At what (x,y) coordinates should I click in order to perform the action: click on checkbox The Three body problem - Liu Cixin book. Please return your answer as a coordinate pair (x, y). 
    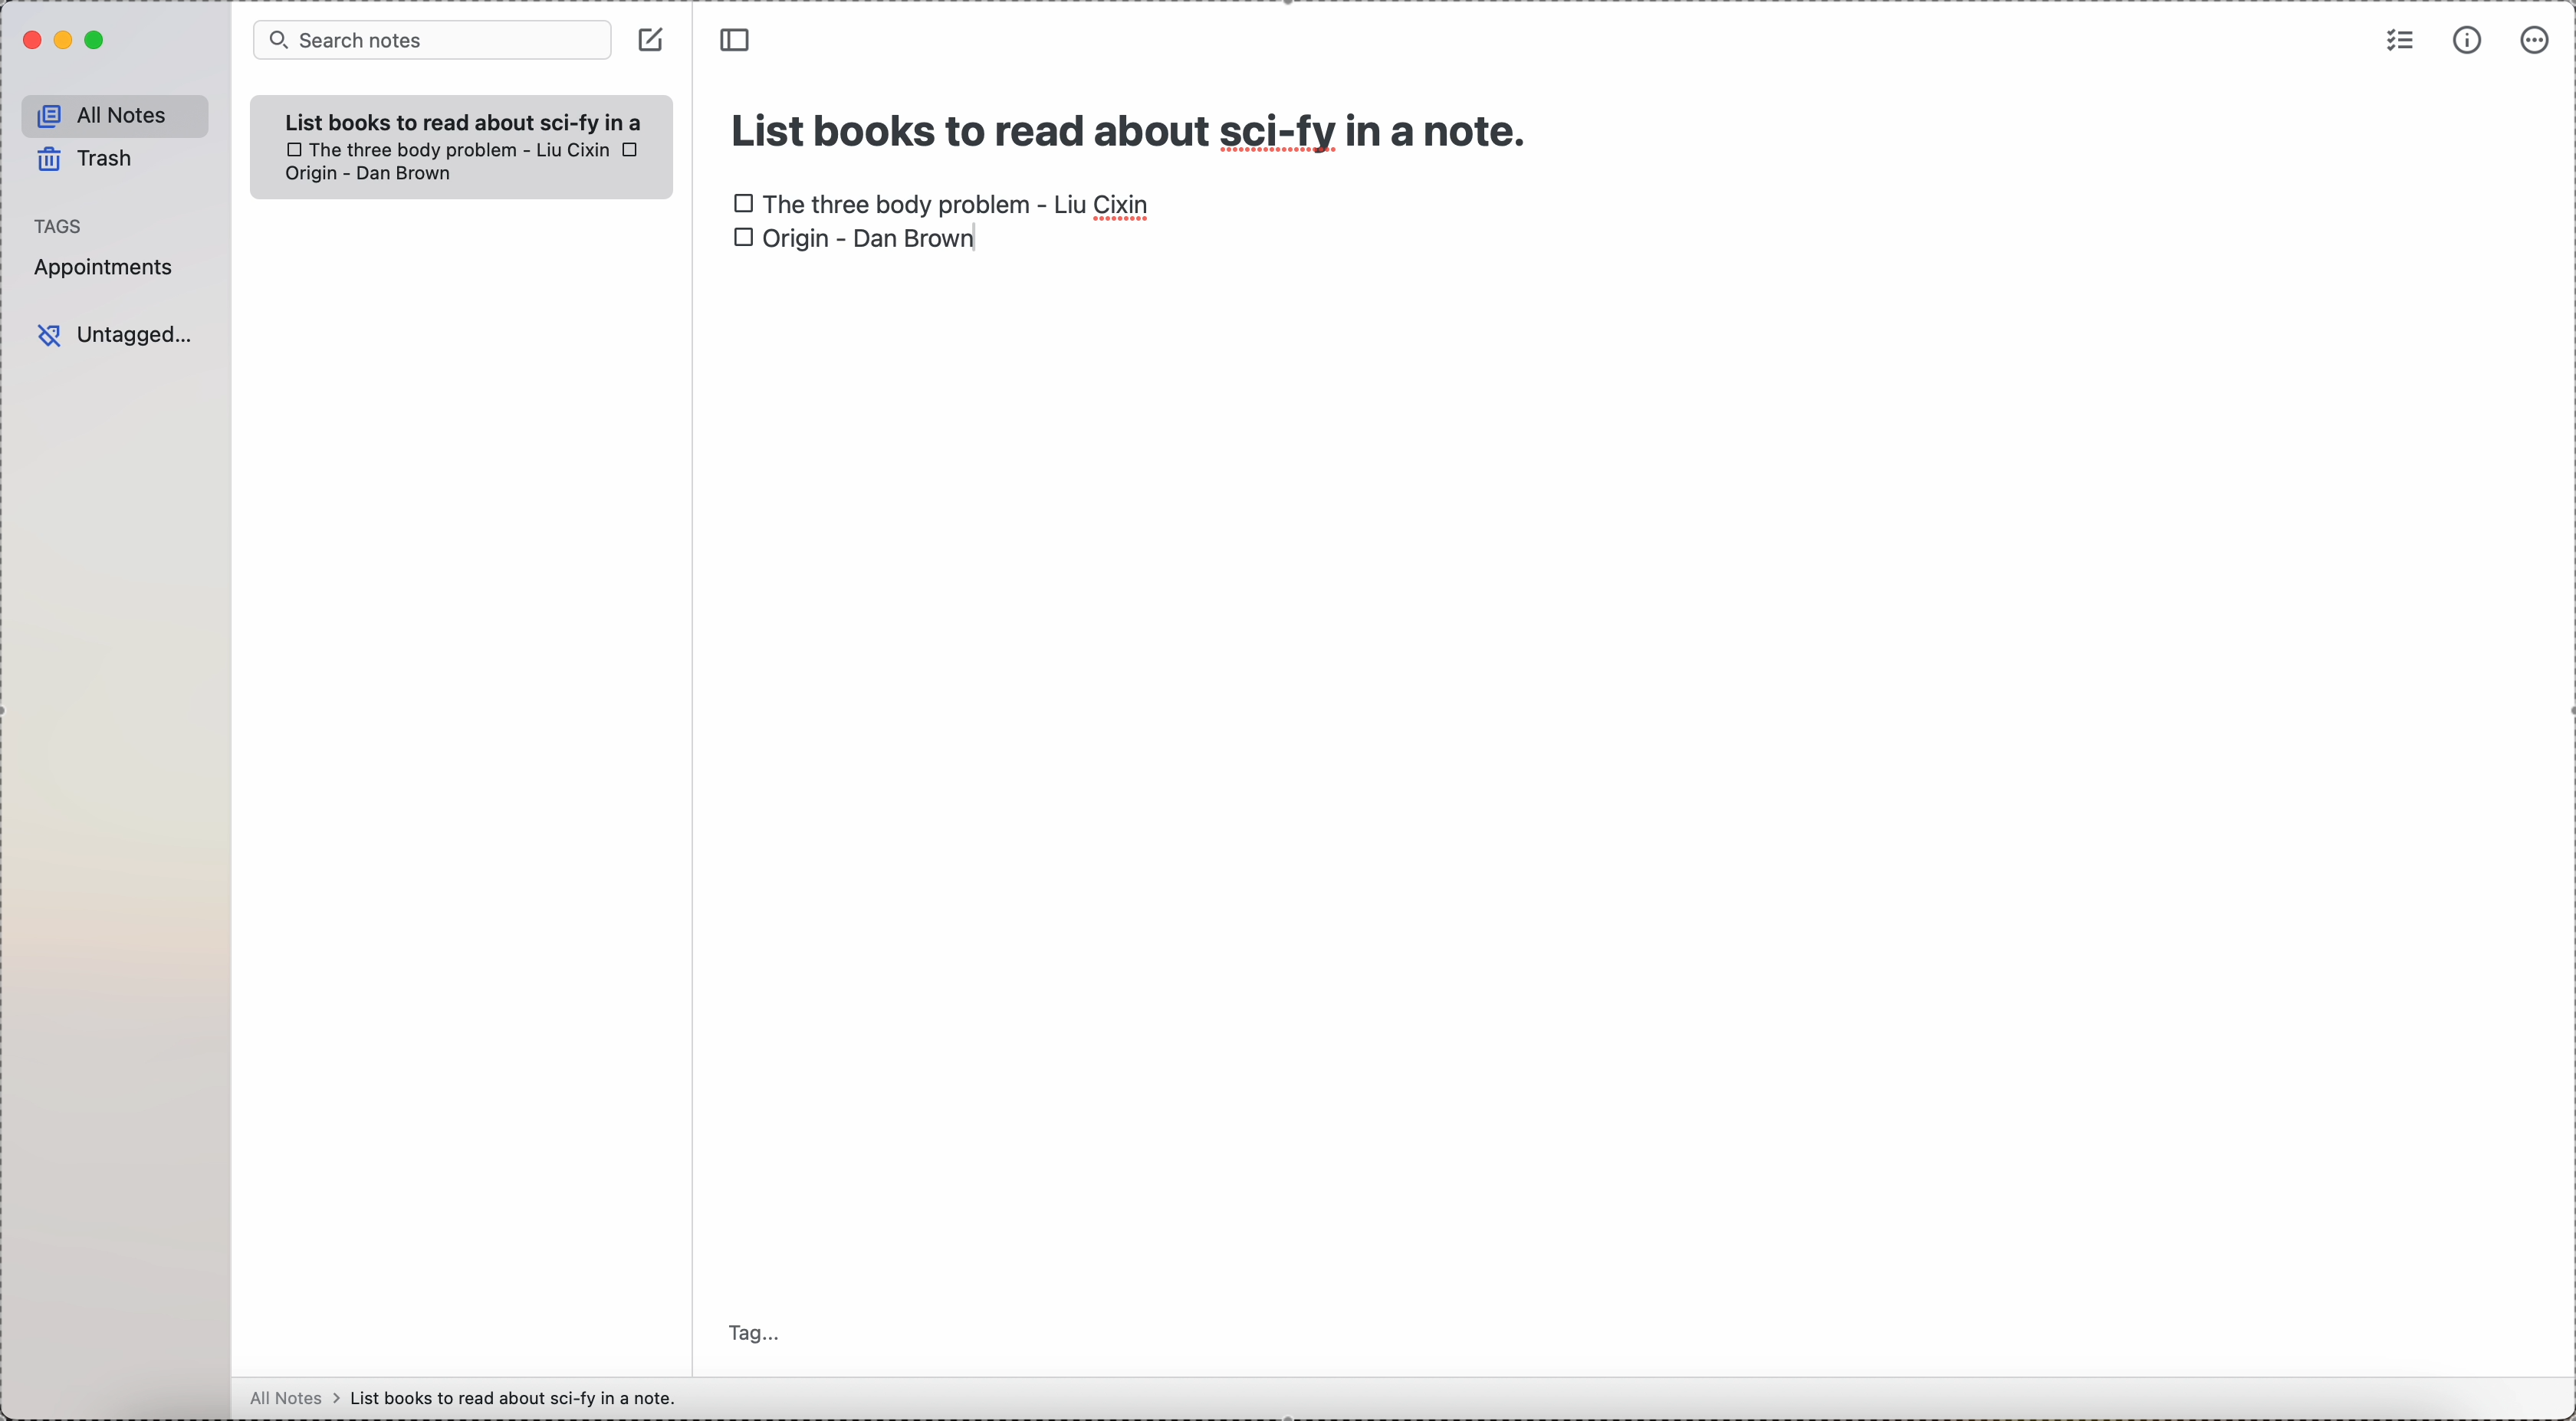
    Looking at the image, I should click on (944, 199).